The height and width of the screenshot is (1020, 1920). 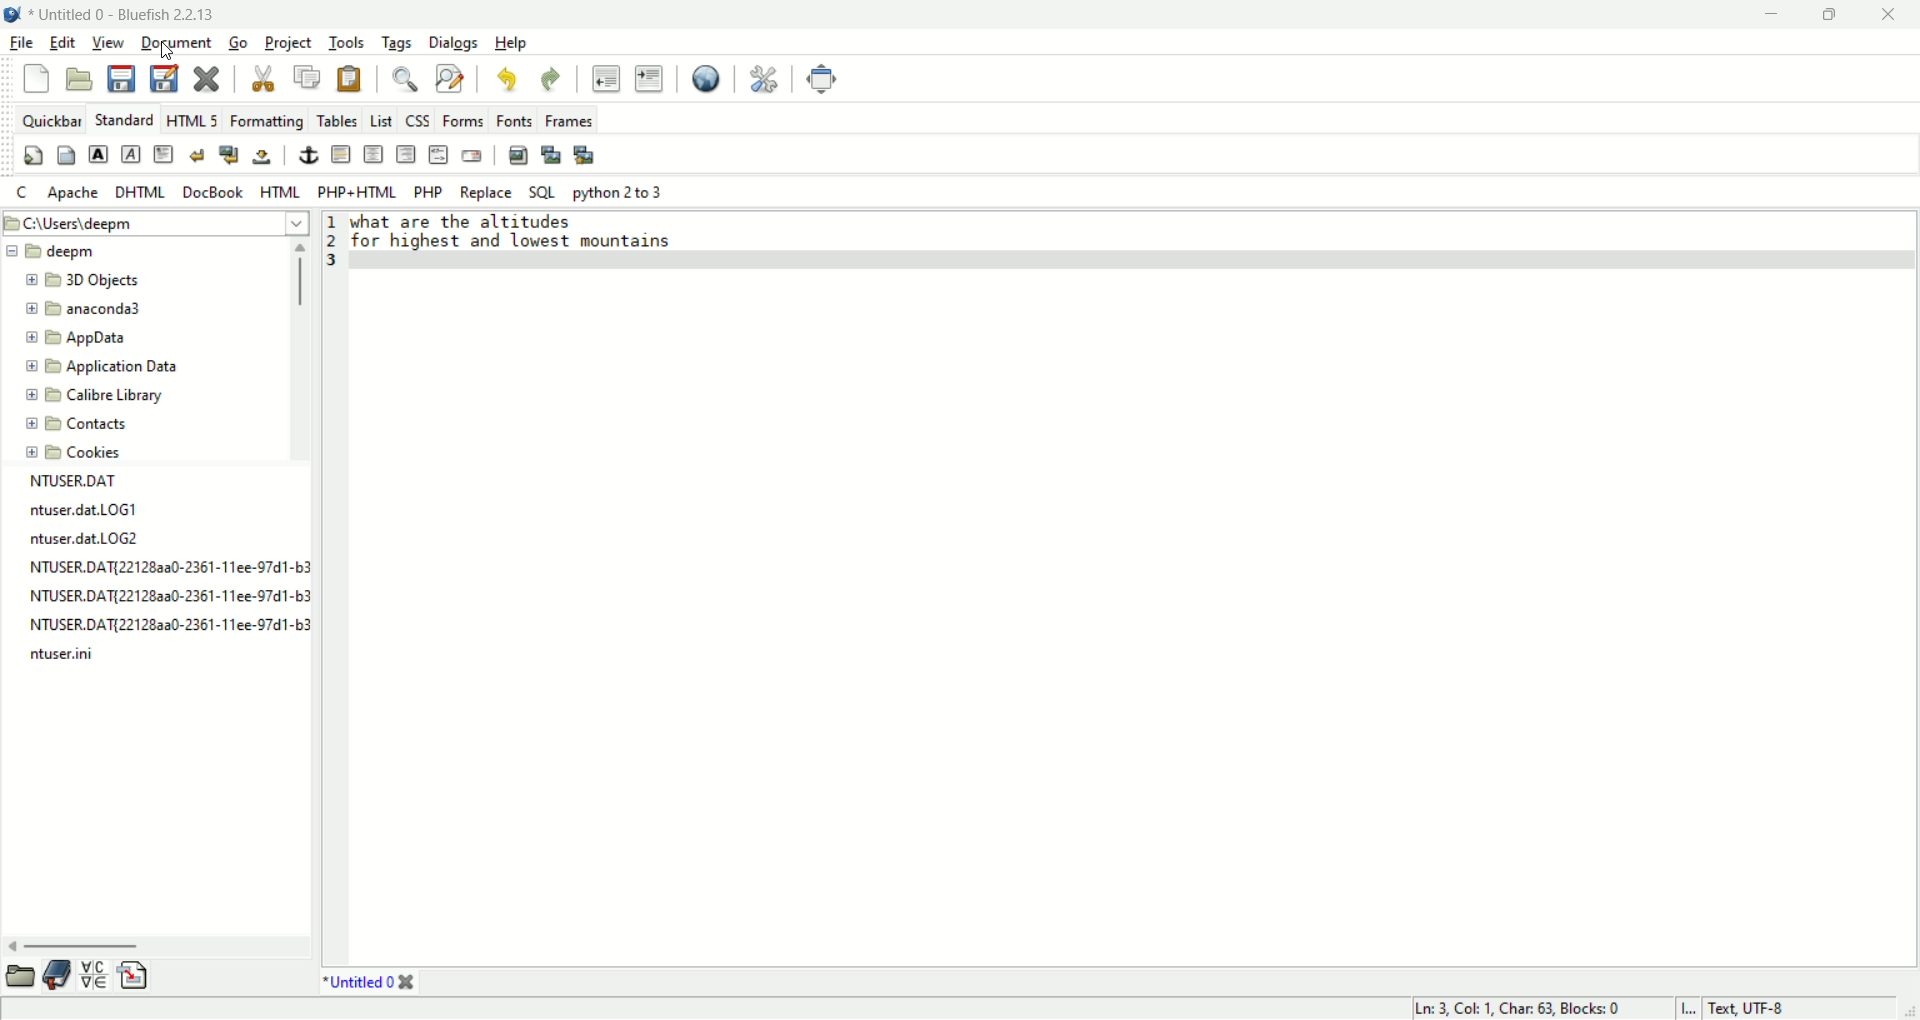 I want to click on insert images, so click(x=519, y=154).